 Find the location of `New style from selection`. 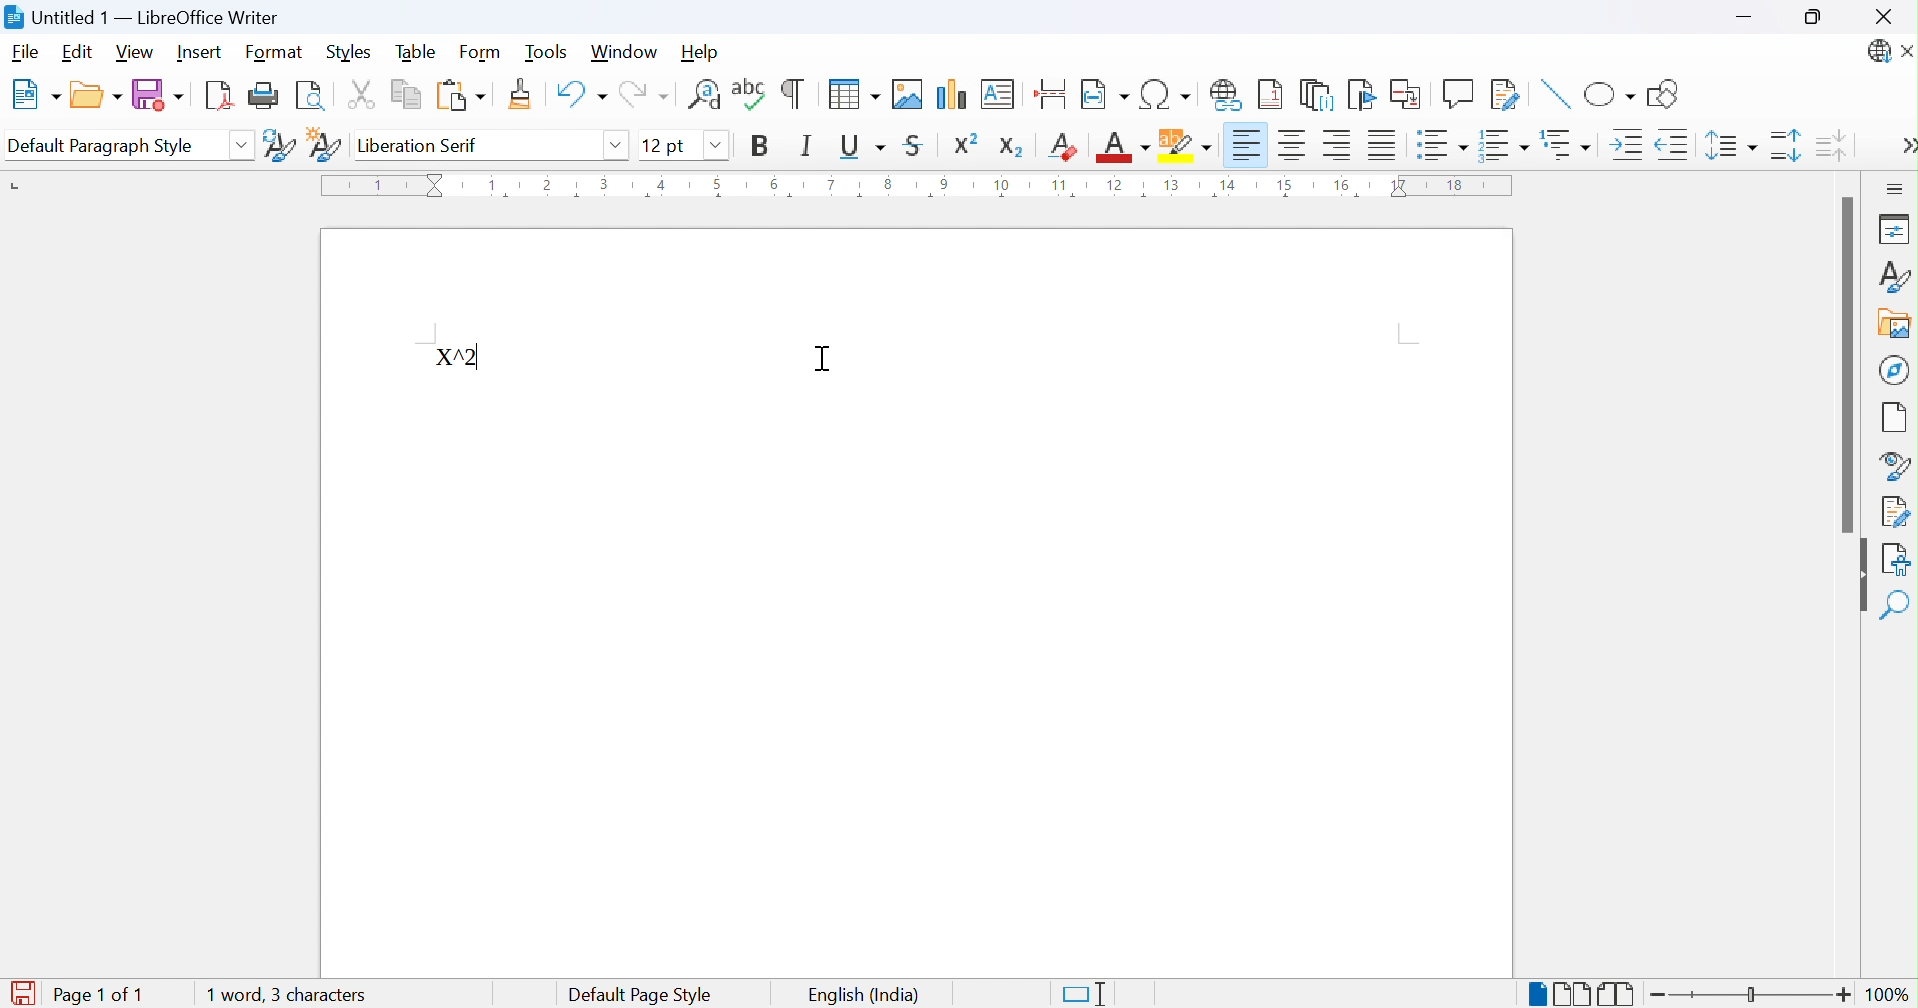

New style from selection is located at coordinates (326, 144).